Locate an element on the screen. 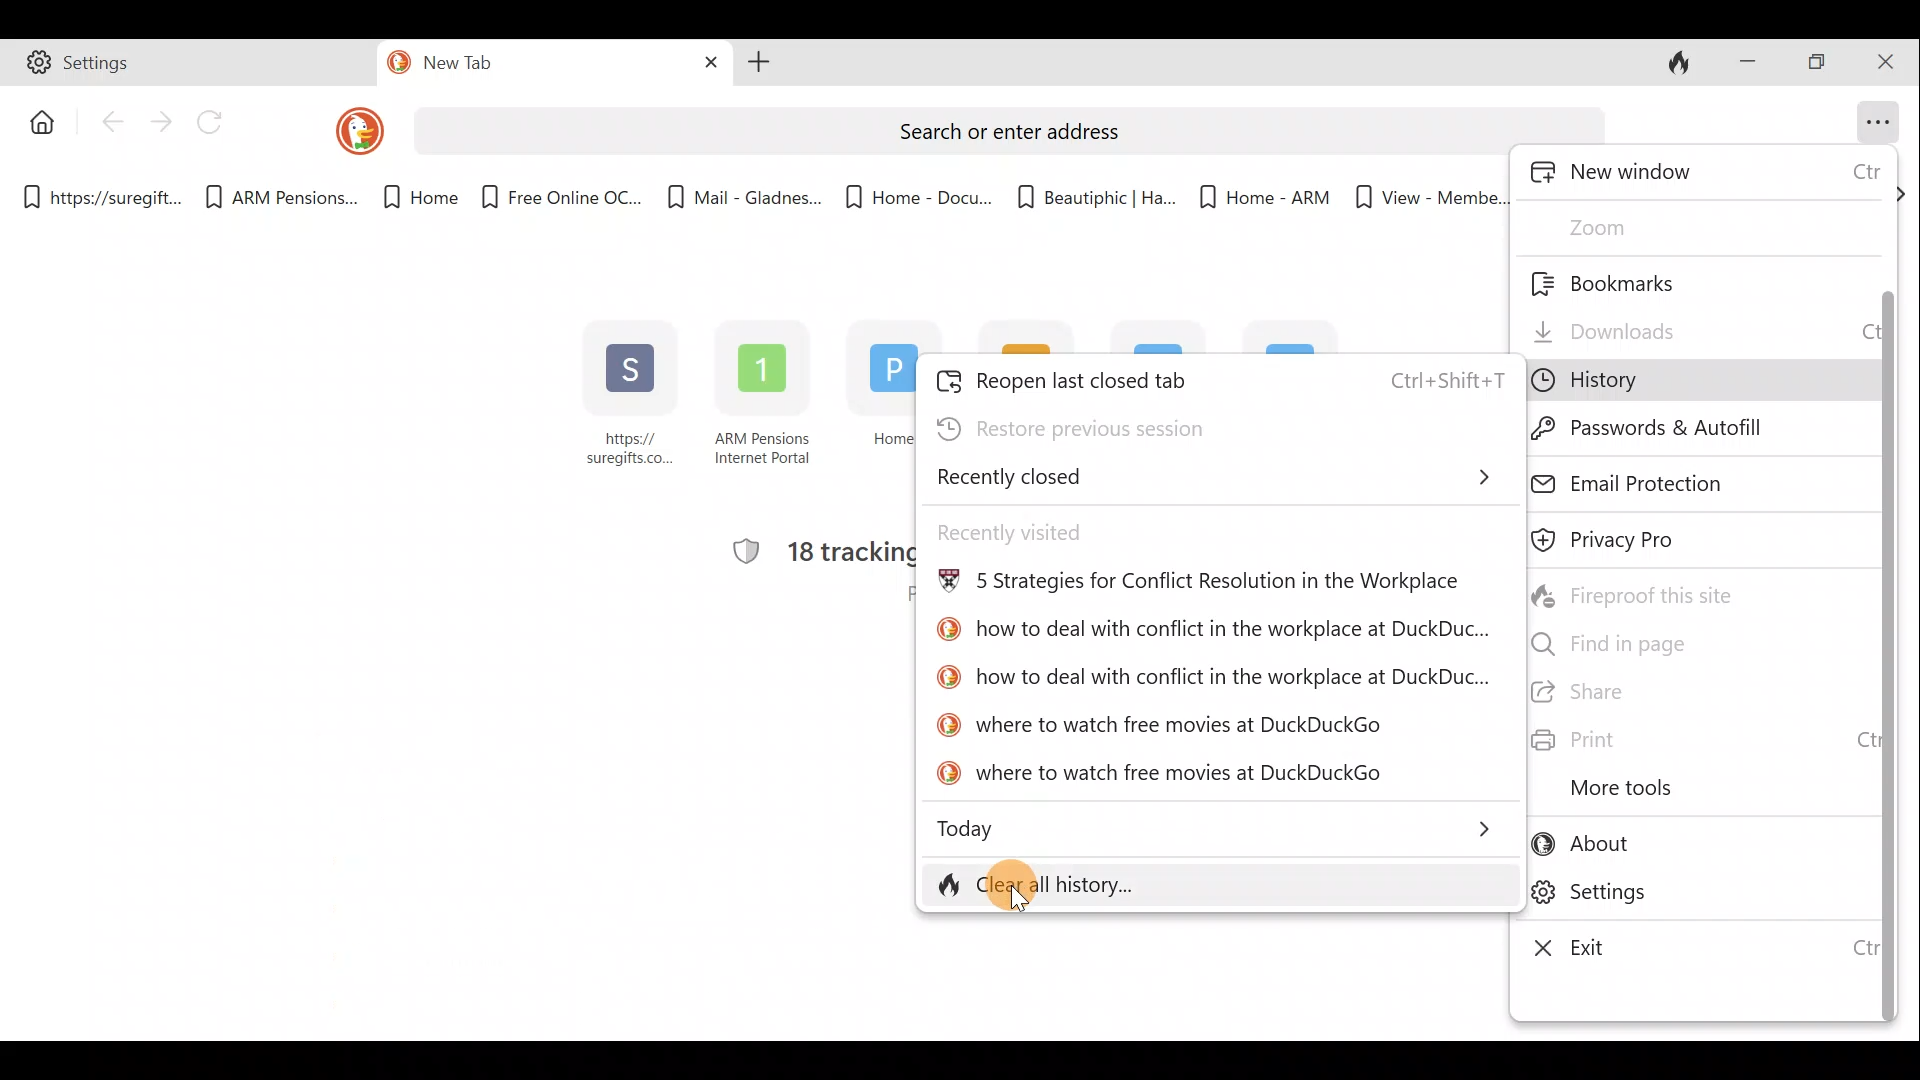  Print is located at coordinates (1694, 741).